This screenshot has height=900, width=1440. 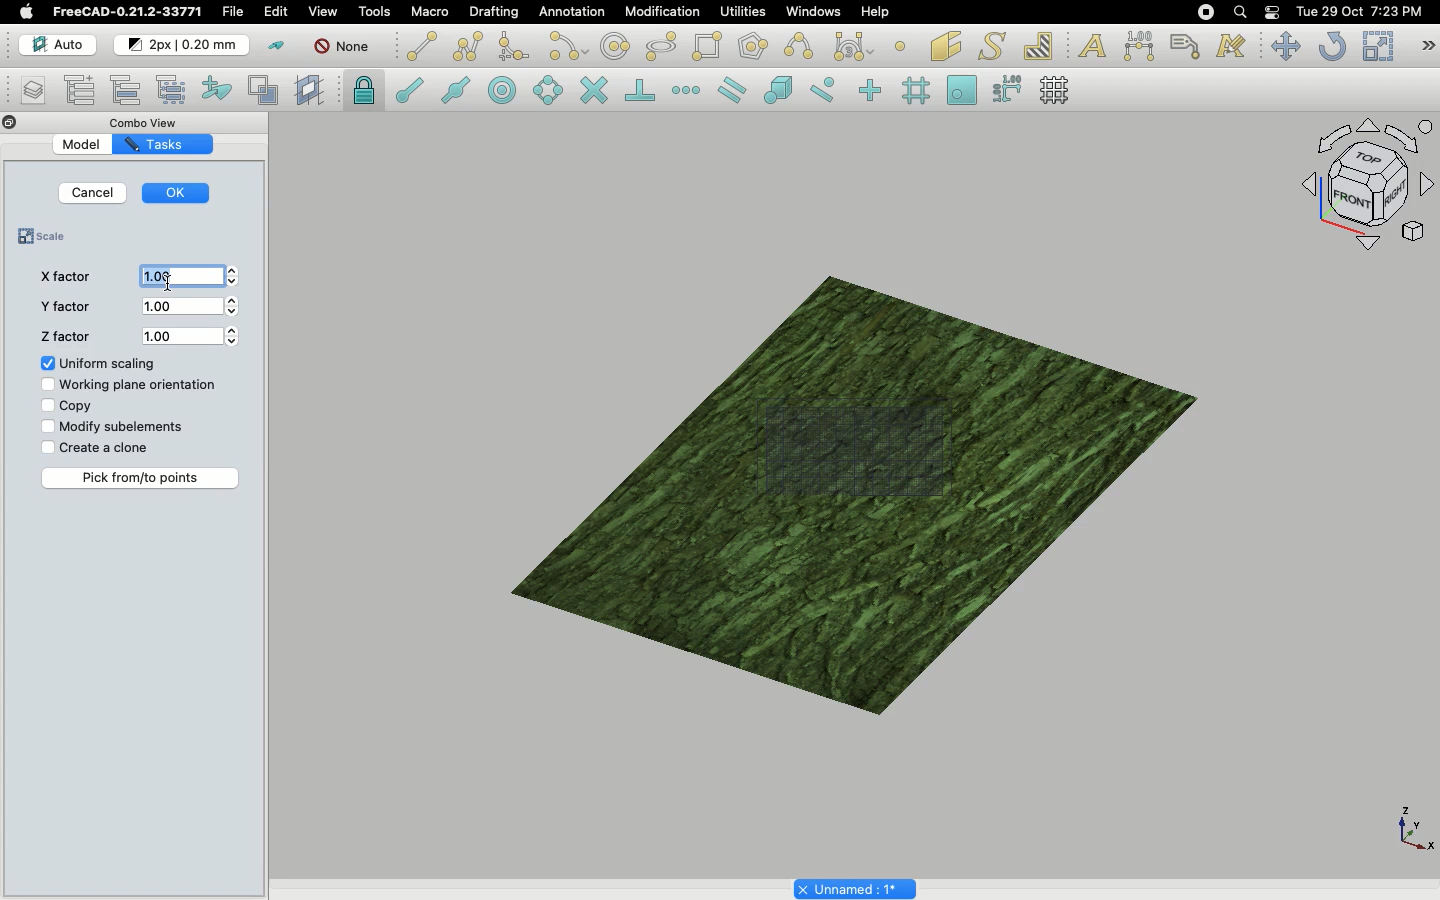 What do you see at coordinates (1239, 12) in the screenshot?
I see `Search` at bounding box center [1239, 12].